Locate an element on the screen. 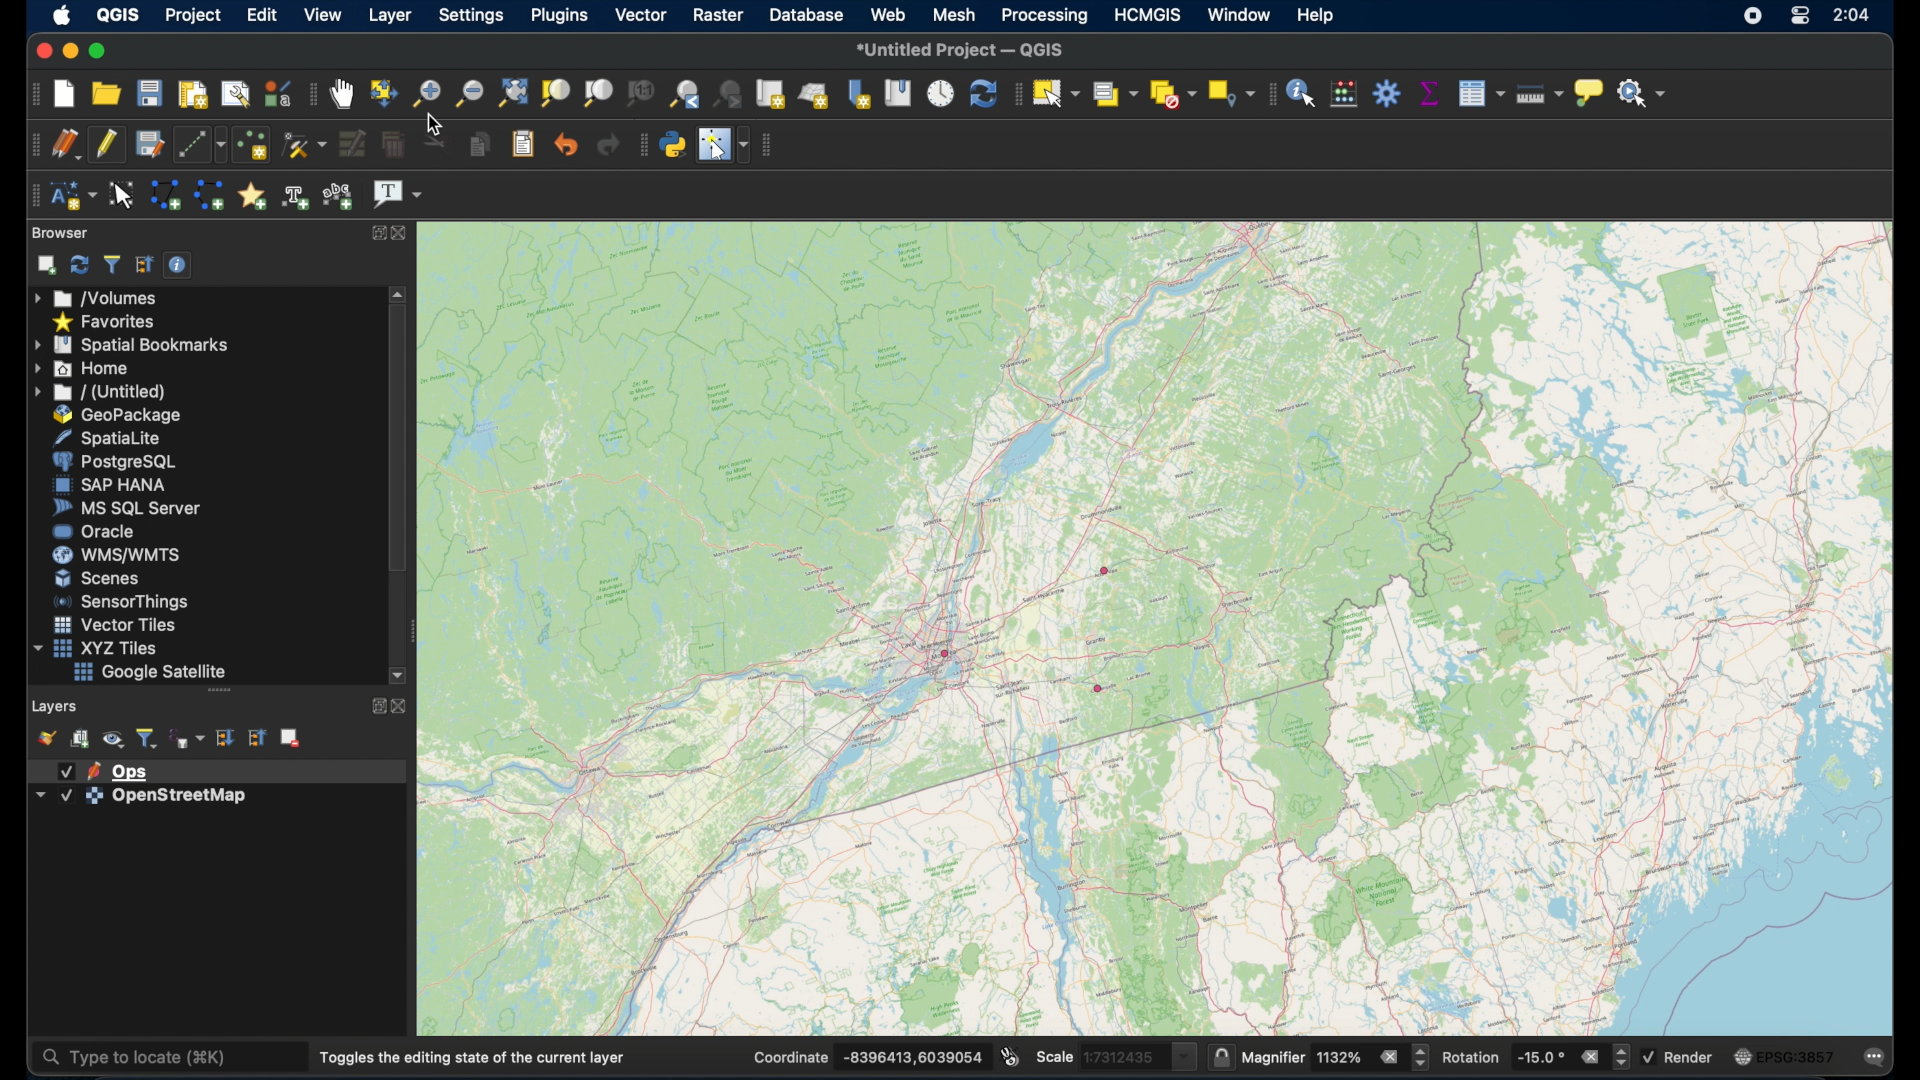 Image resolution: width=1920 pixels, height=1080 pixels. zoom to layer is located at coordinates (596, 94).